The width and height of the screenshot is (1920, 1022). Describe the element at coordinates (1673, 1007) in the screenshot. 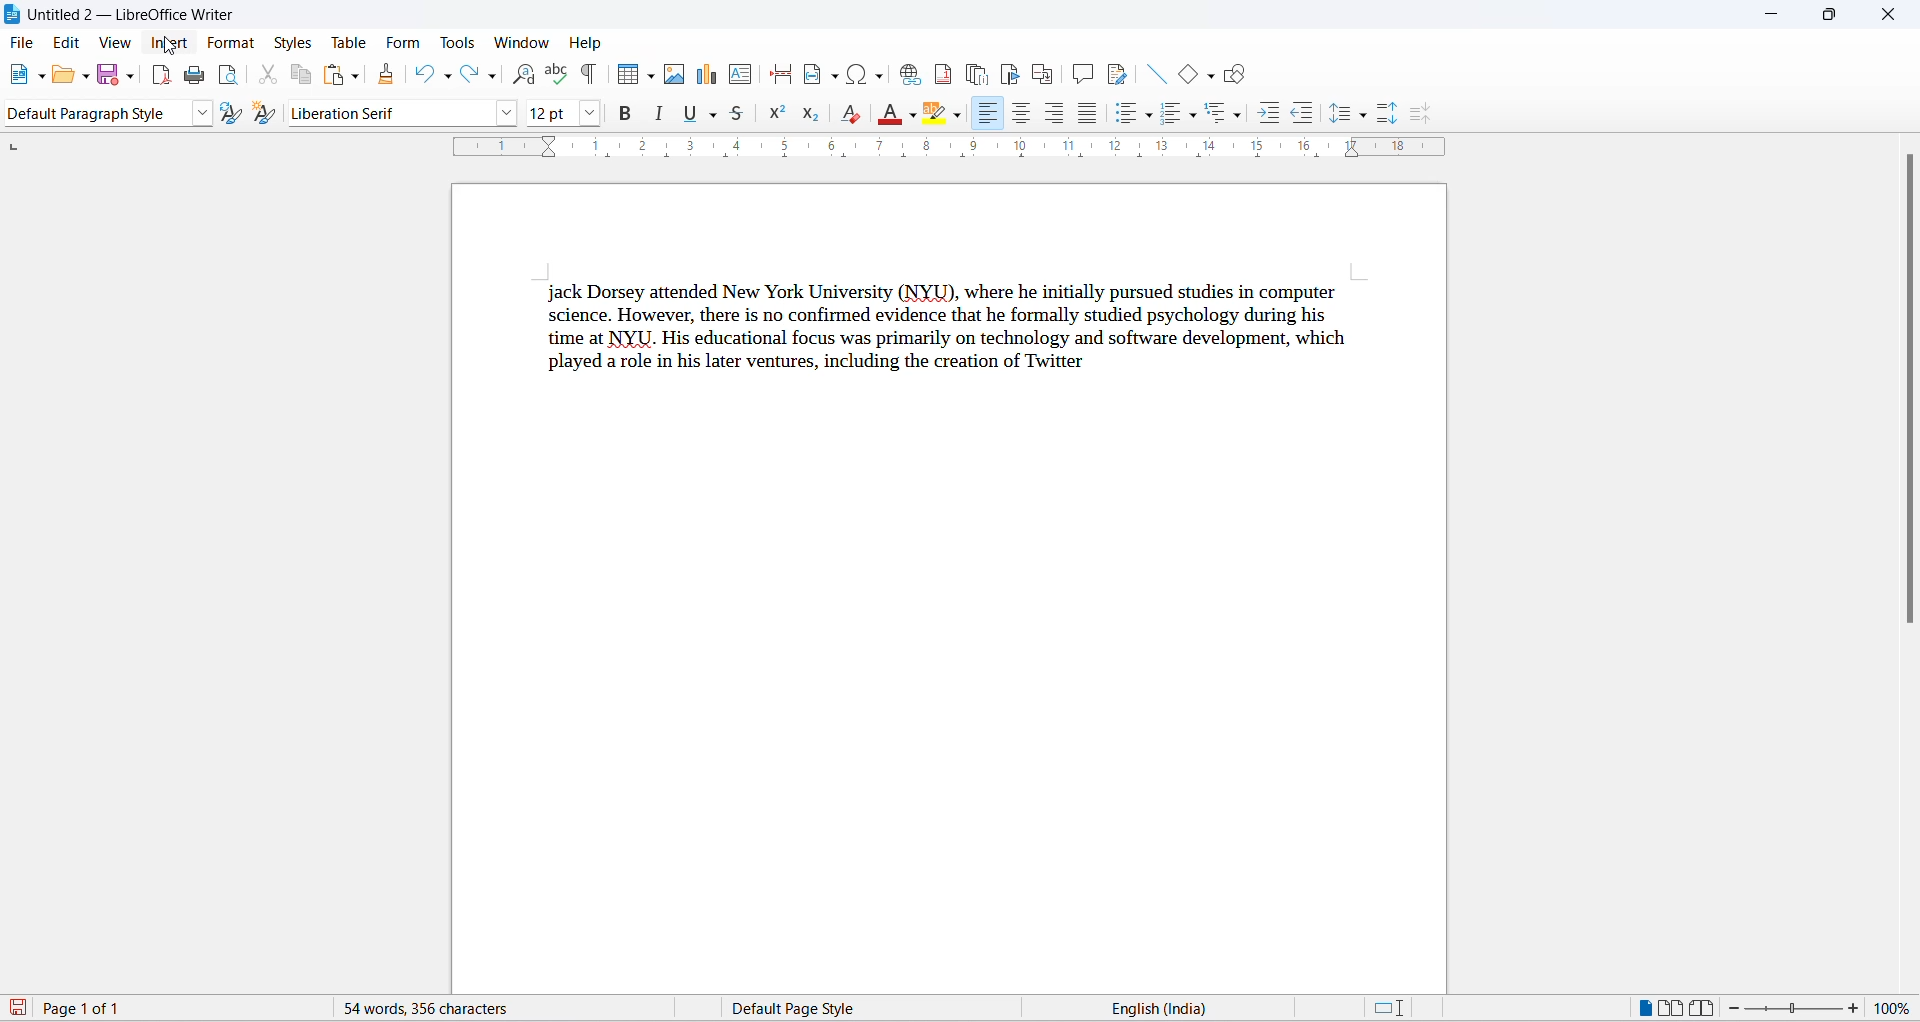

I see `multipage view` at that location.